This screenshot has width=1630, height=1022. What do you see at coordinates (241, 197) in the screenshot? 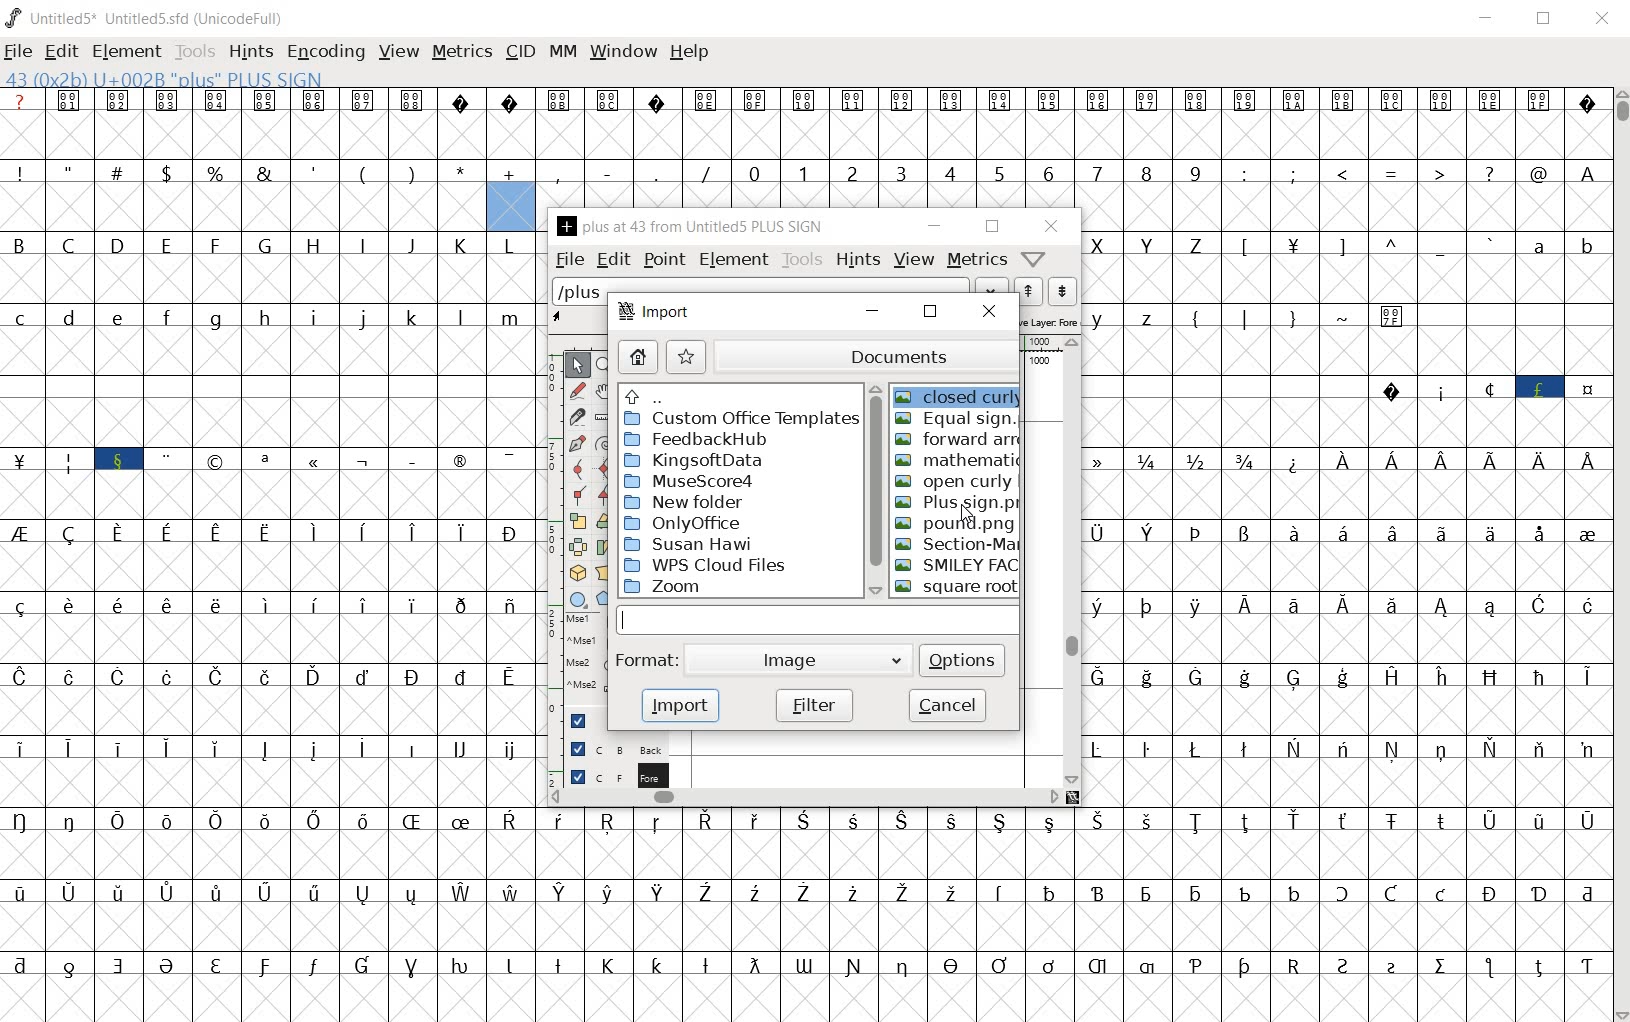
I see `special characters` at bounding box center [241, 197].